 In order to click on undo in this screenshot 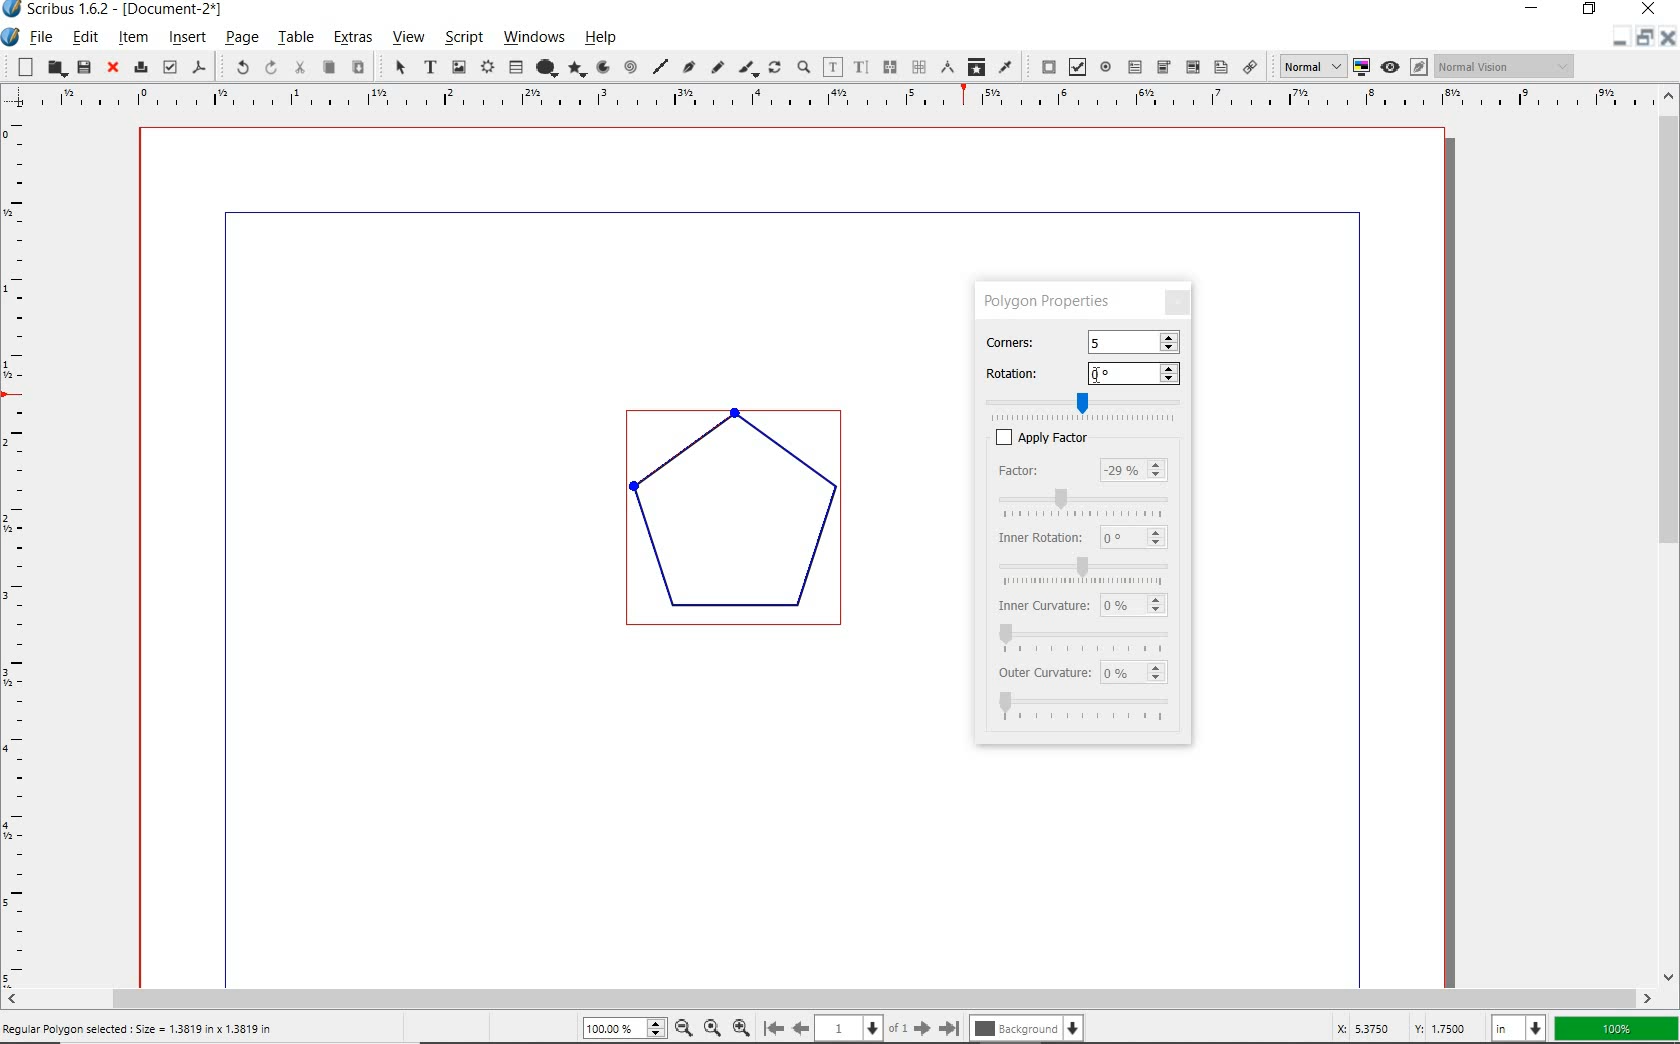, I will do `click(235, 67)`.